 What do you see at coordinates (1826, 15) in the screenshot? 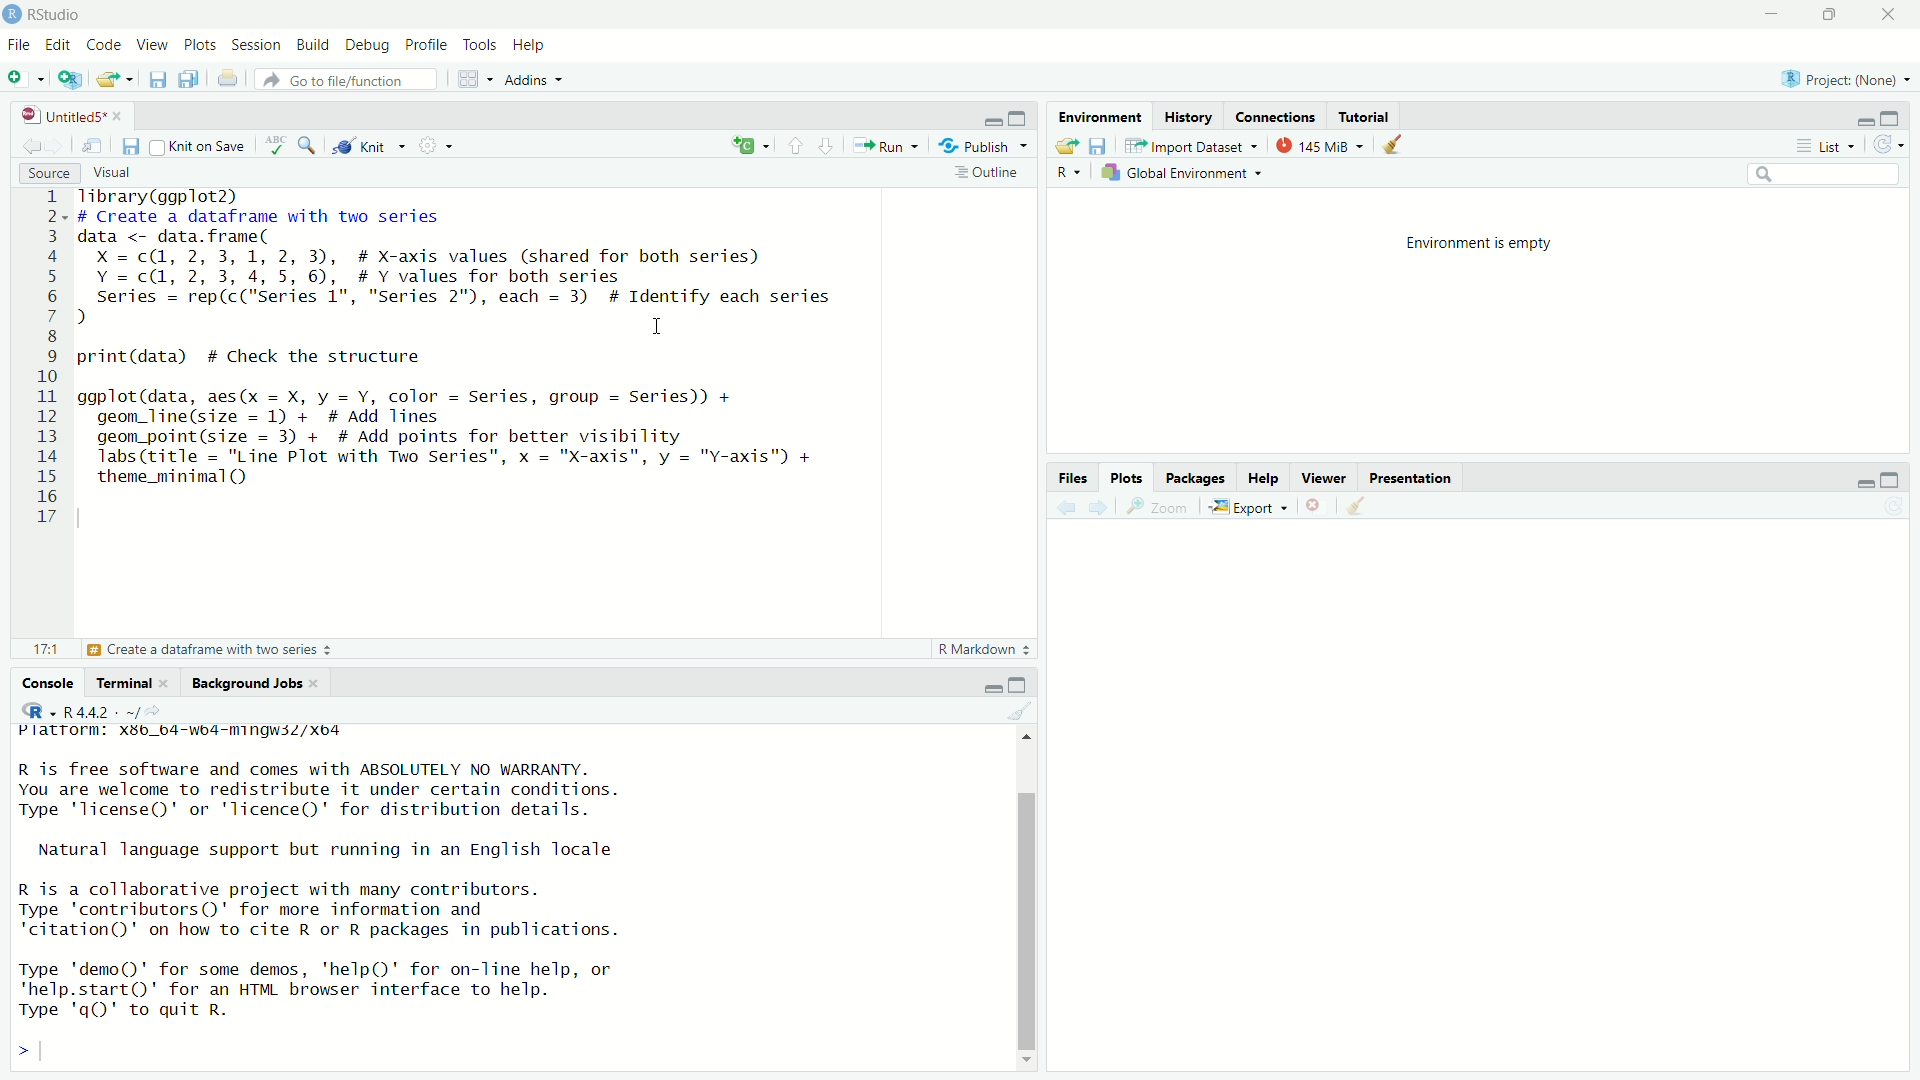
I see `Maximize` at bounding box center [1826, 15].